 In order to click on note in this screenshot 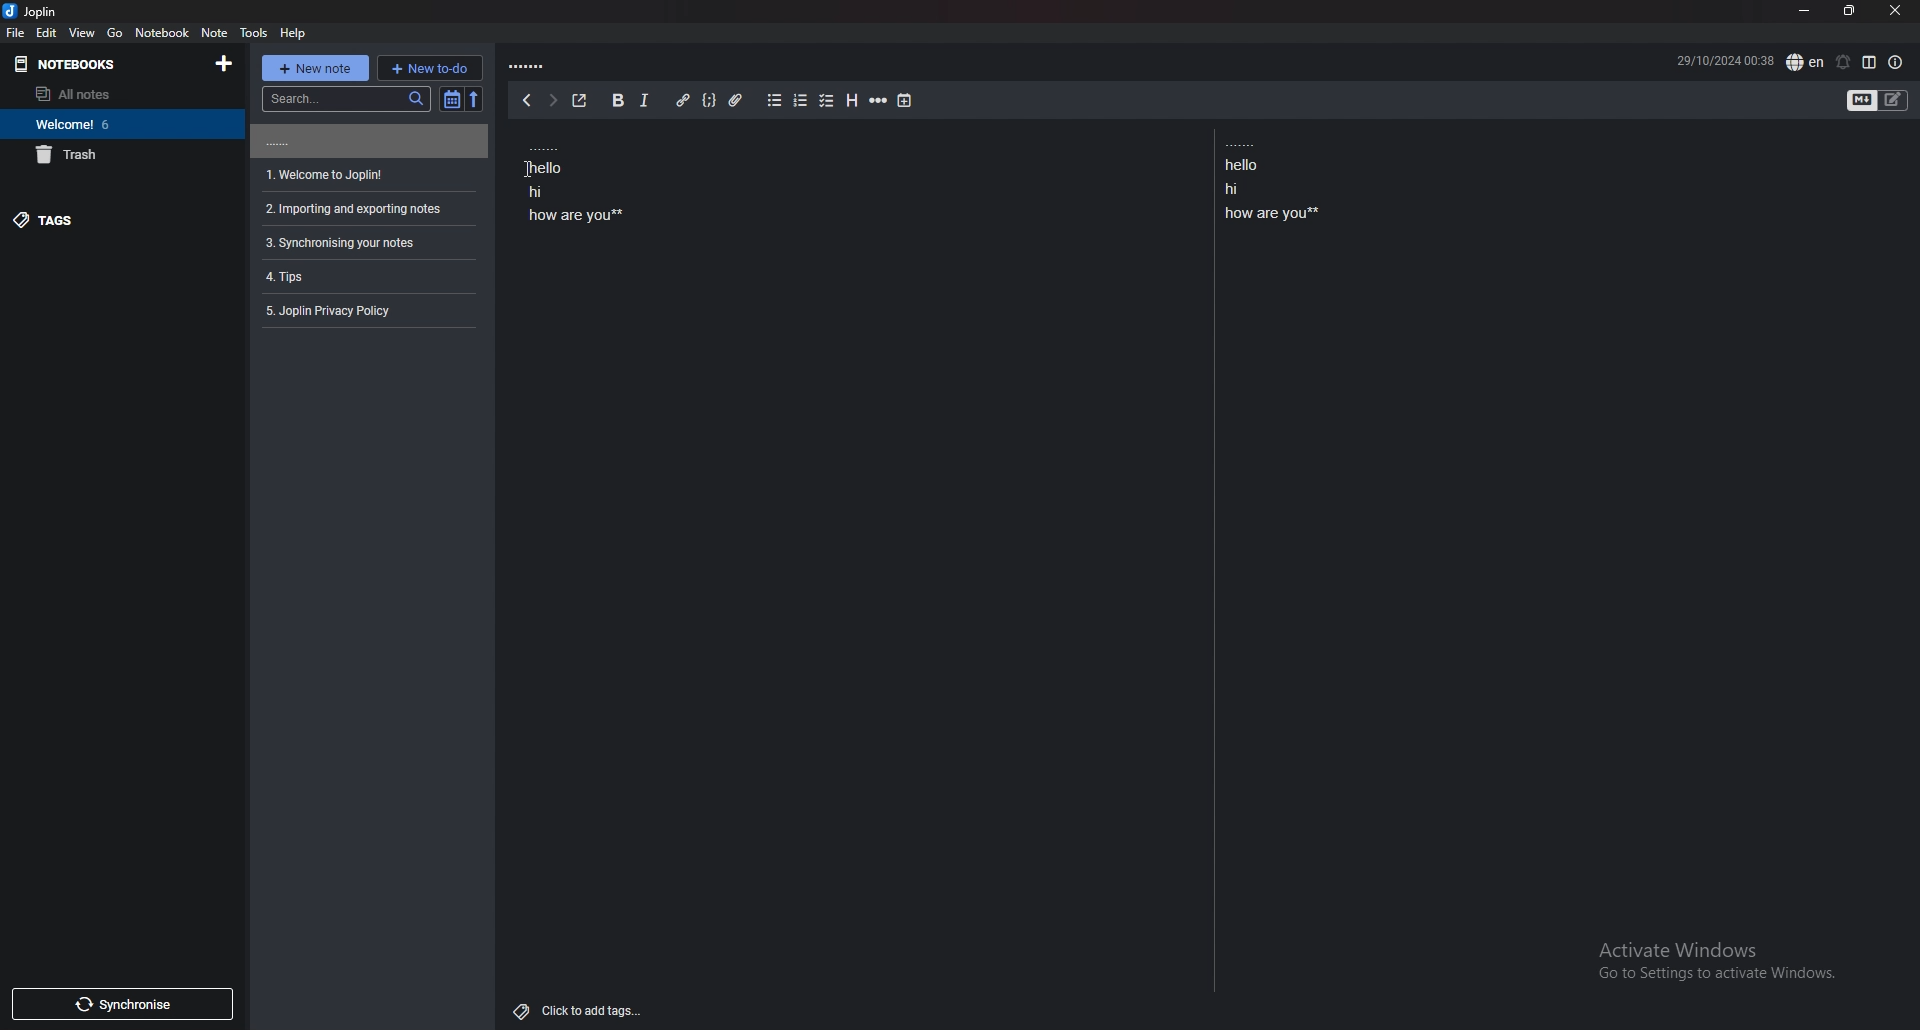, I will do `click(366, 175)`.